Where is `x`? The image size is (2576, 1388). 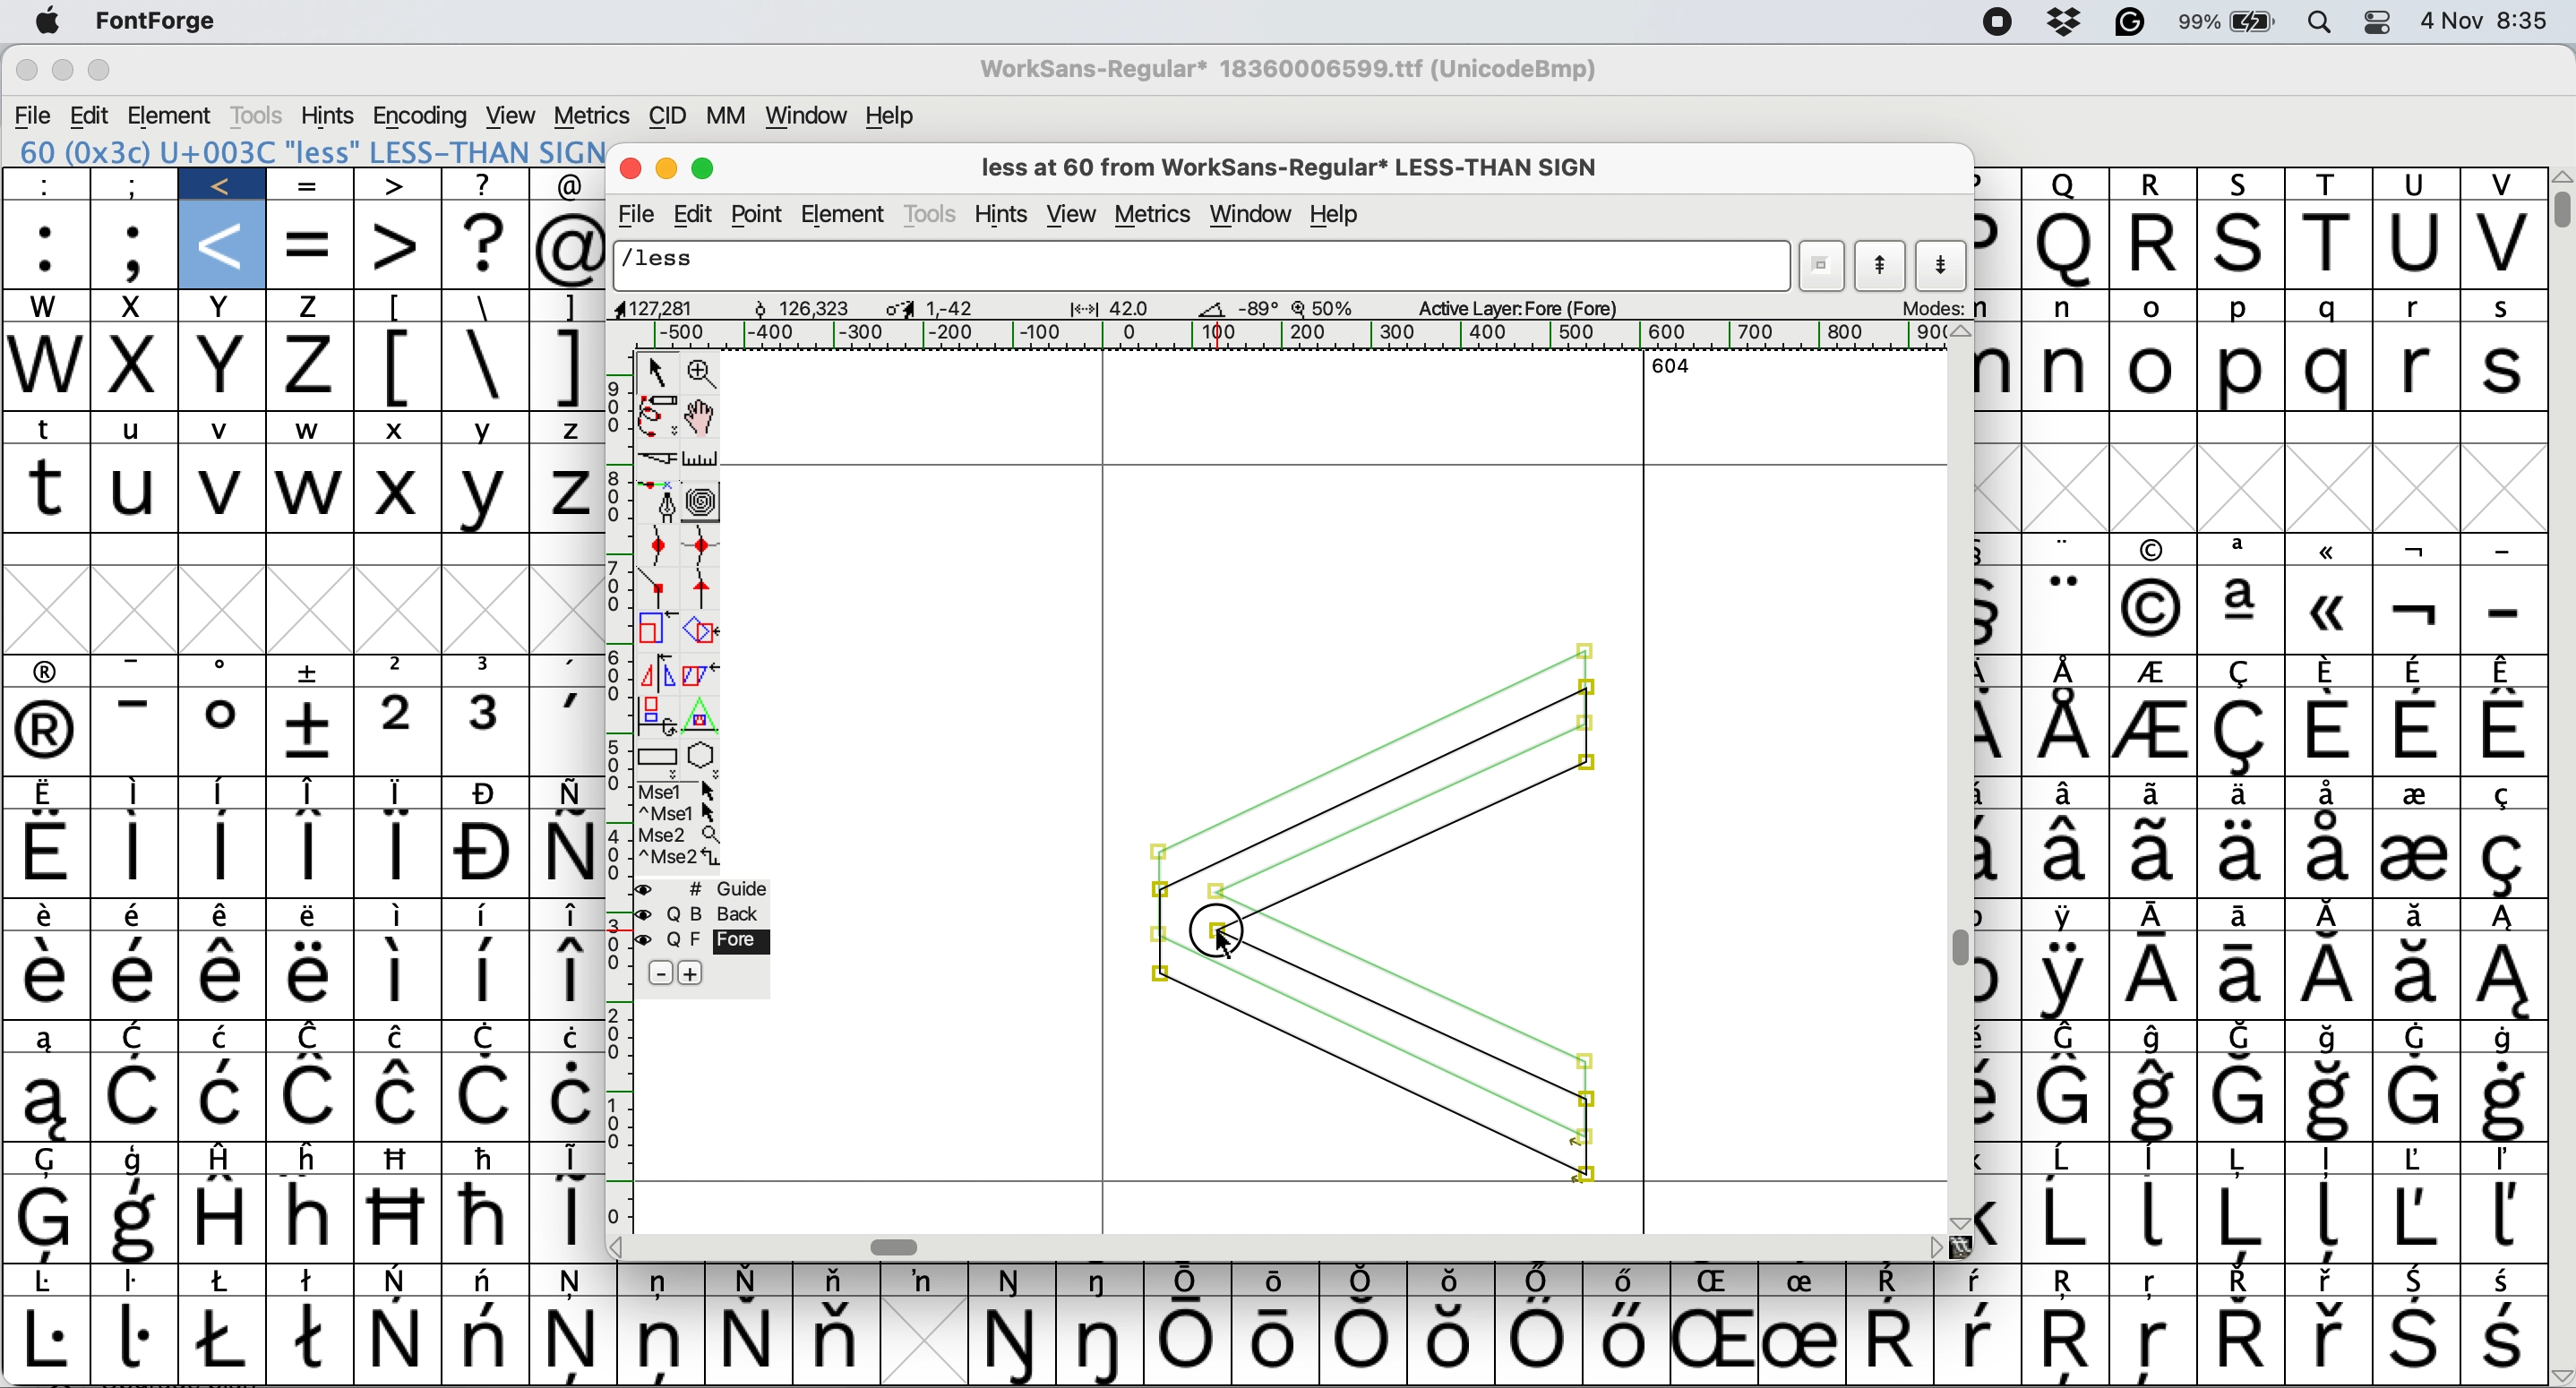 x is located at coordinates (137, 308).